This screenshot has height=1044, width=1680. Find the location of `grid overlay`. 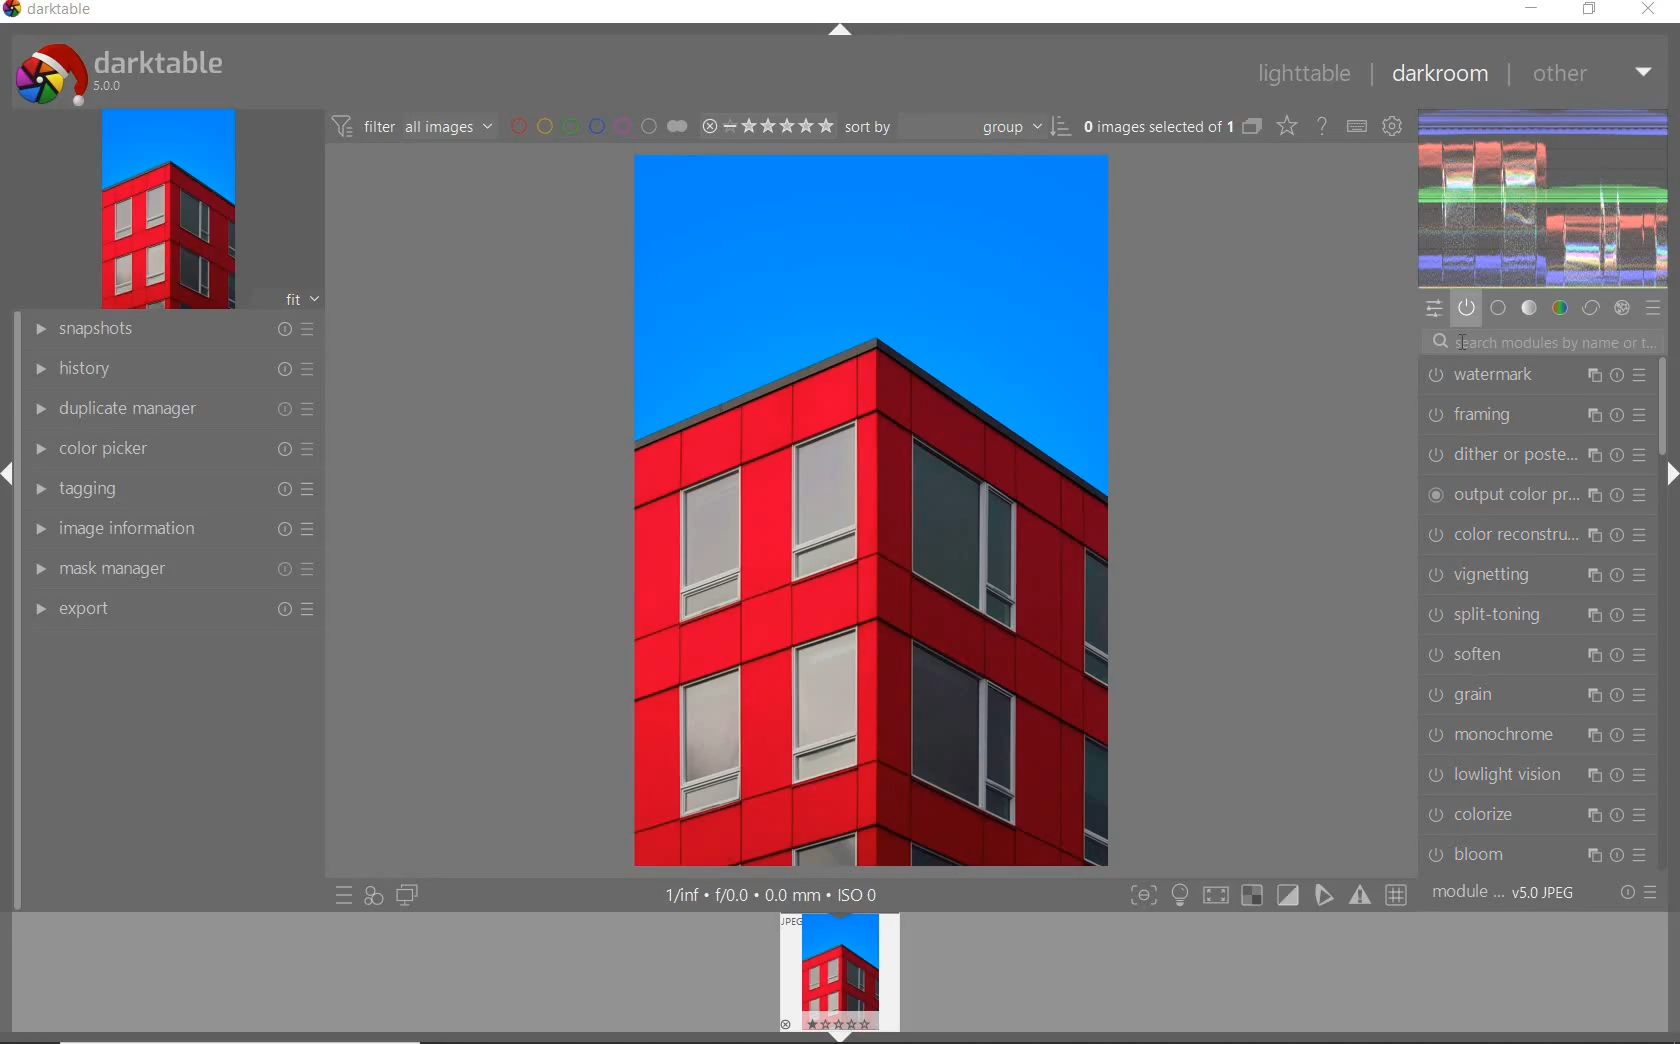

grid overlay is located at coordinates (1397, 893).